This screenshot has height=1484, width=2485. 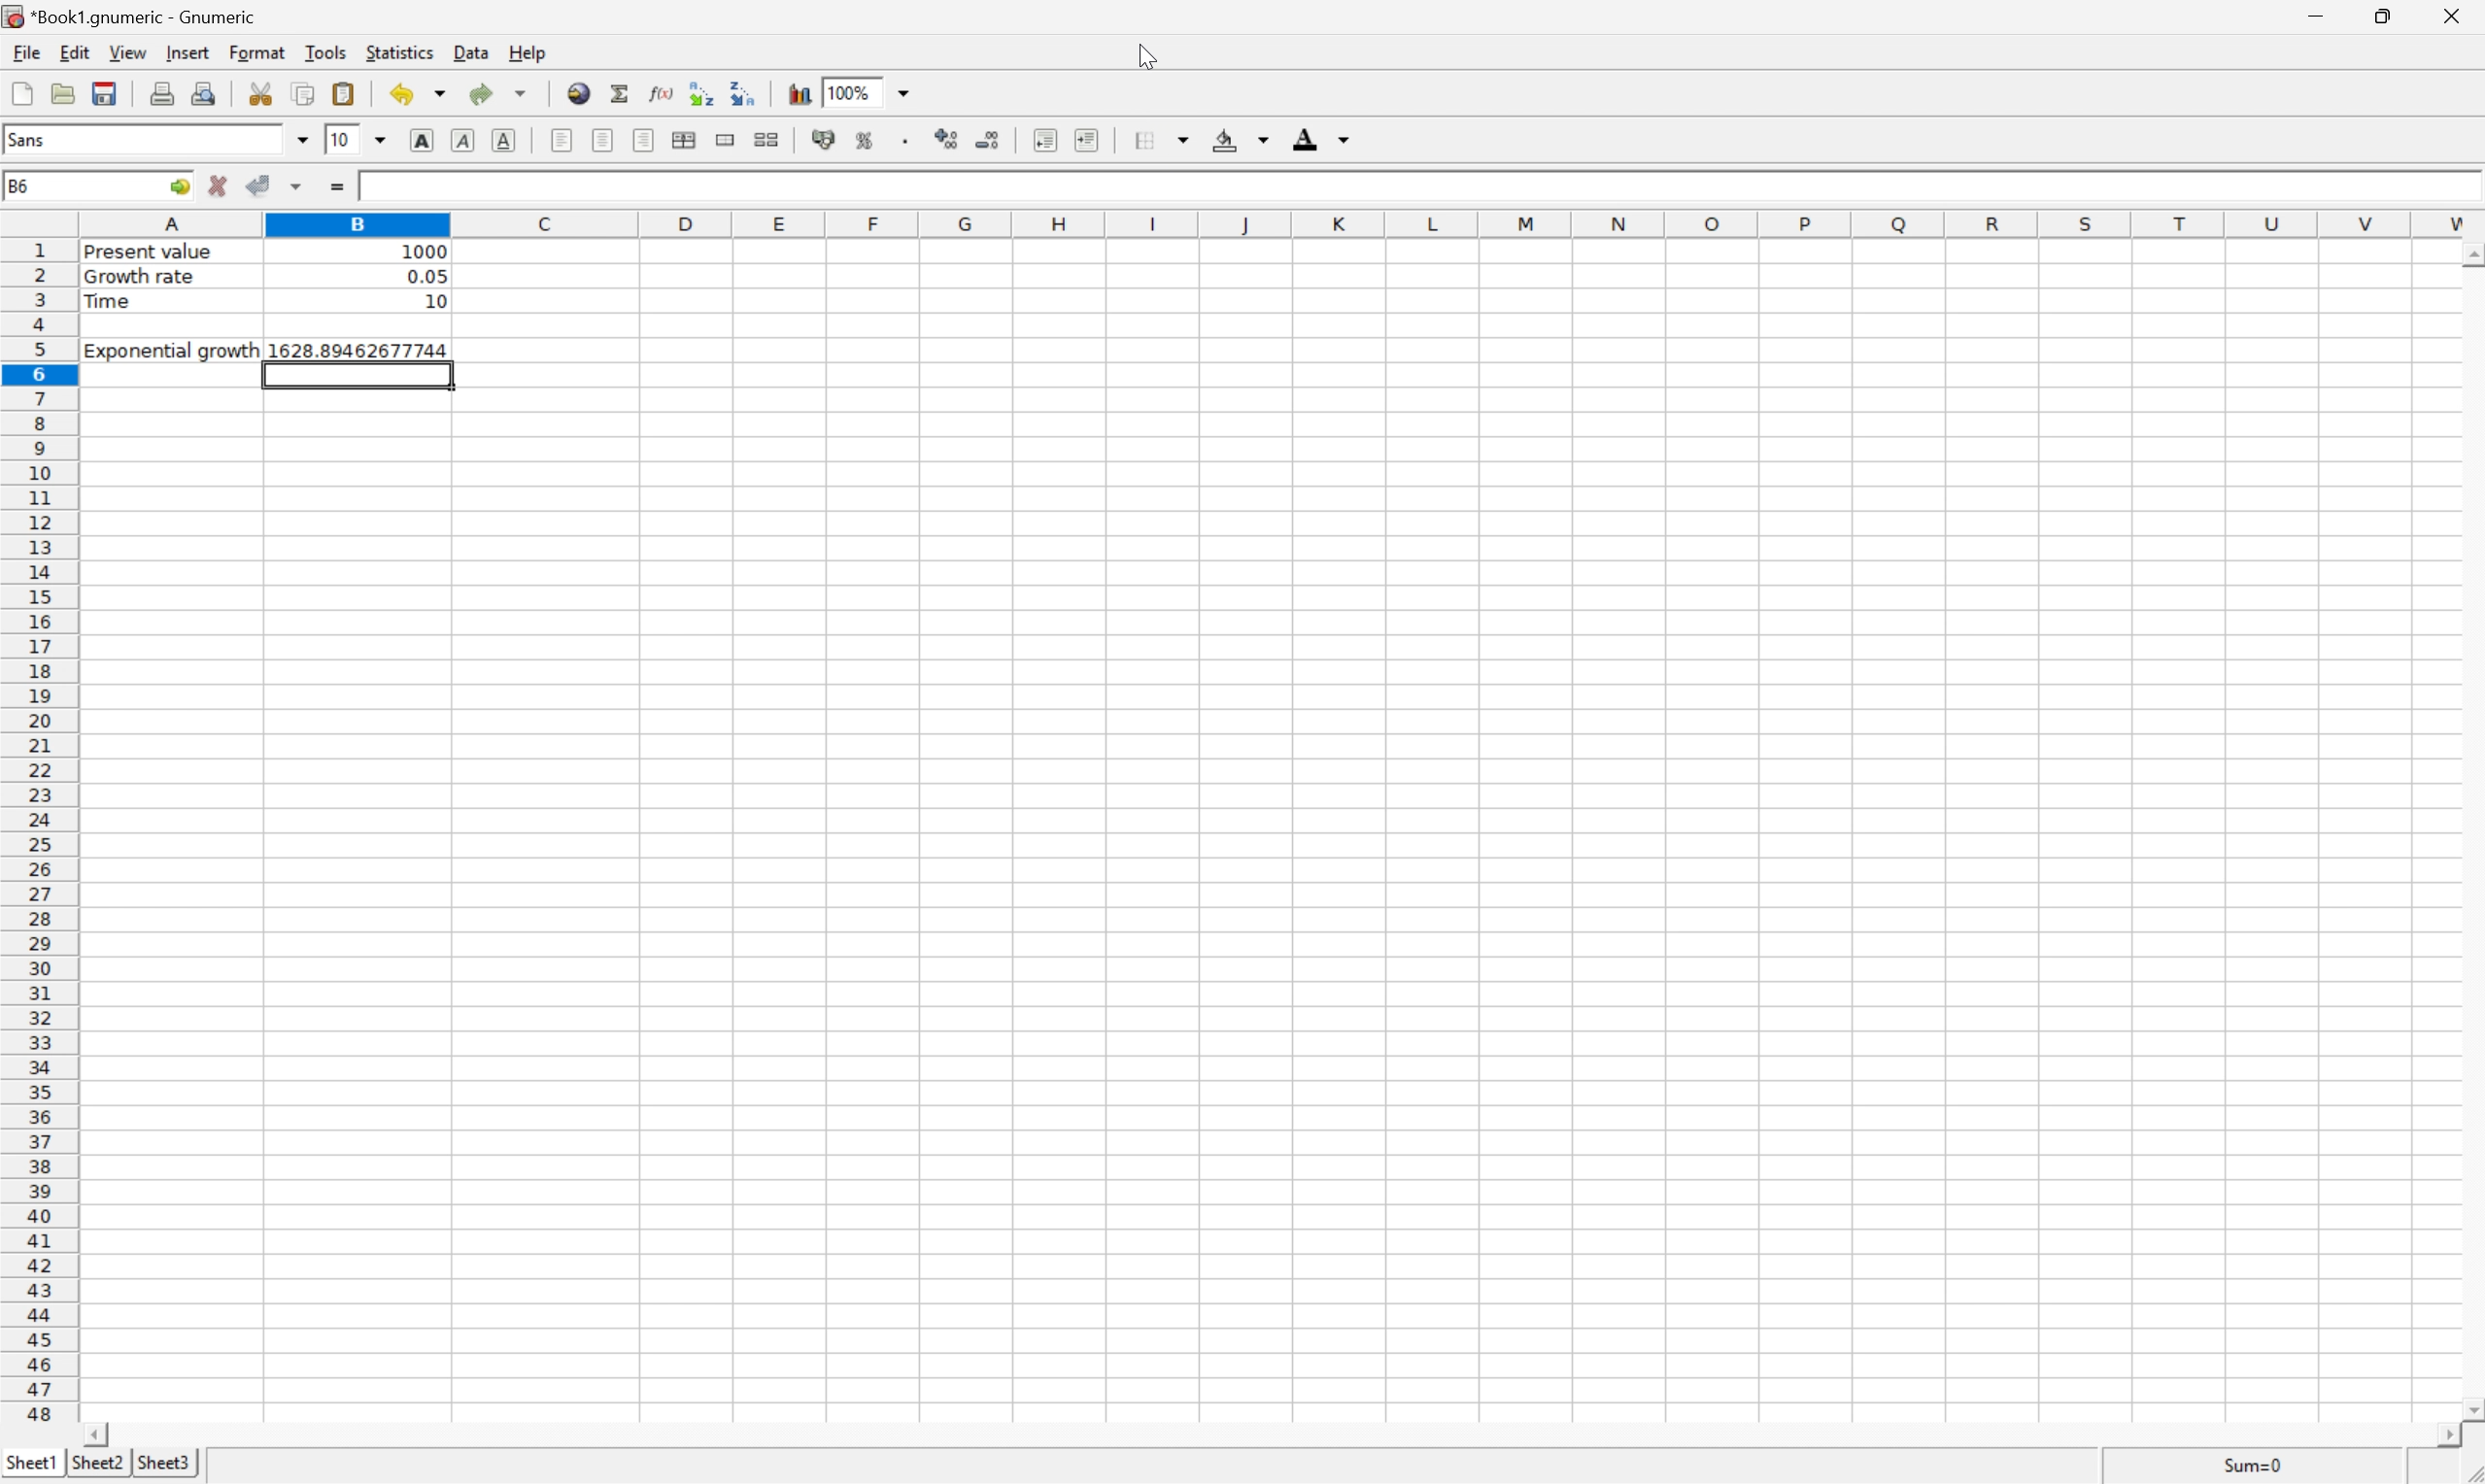 I want to click on Save current workbook, so click(x=107, y=89).